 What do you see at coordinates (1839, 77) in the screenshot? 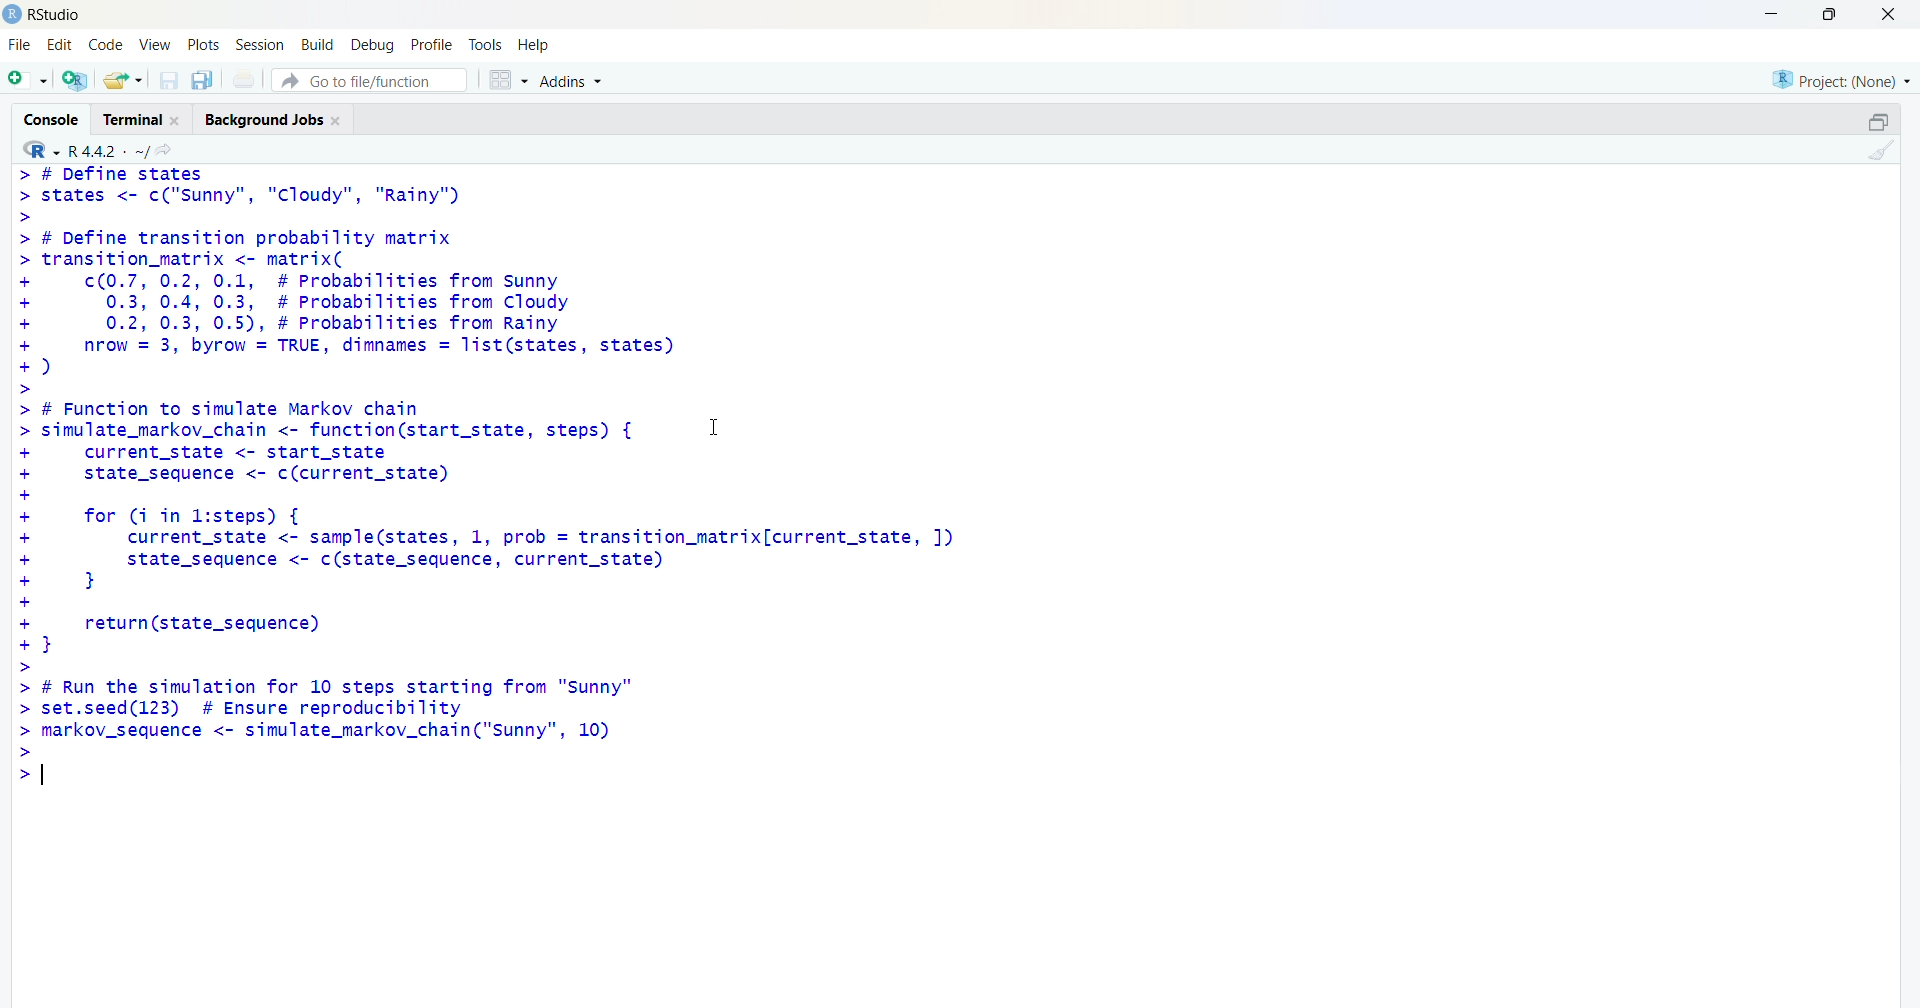
I see `project (None)` at bounding box center [1839, 77].